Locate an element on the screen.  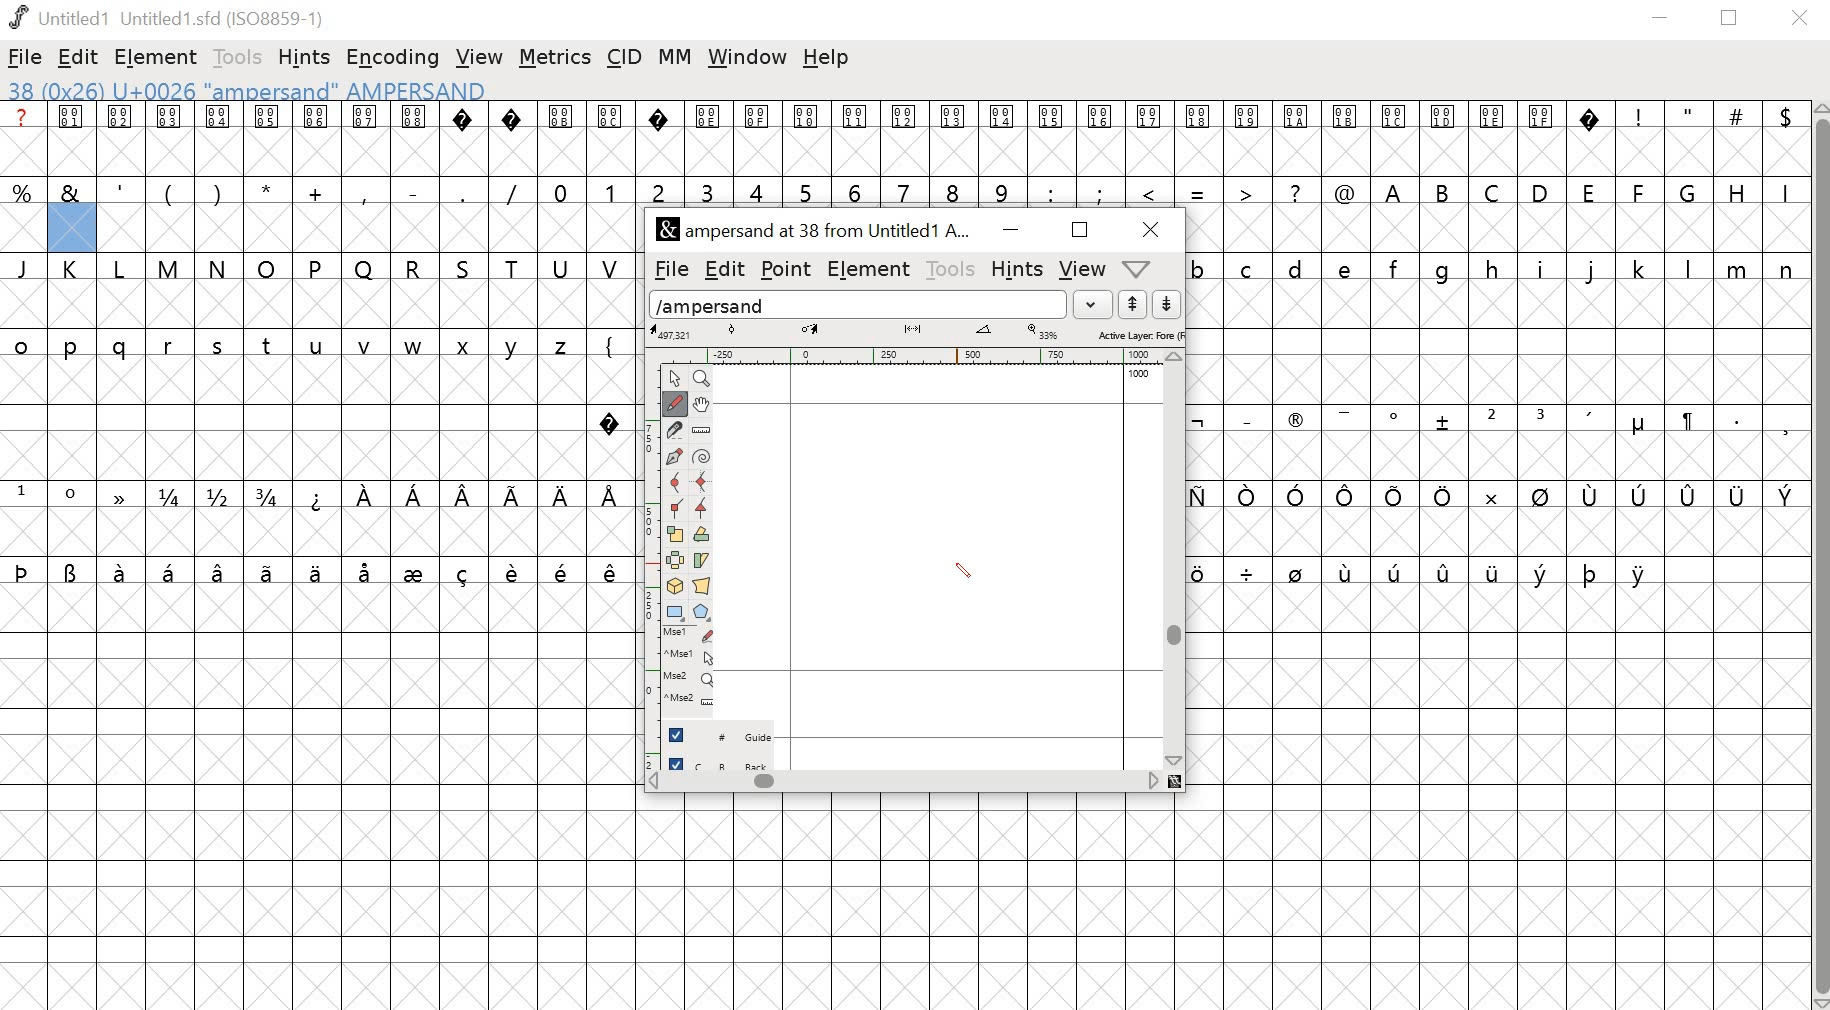
symbol is located at coordinates (1397, 496).